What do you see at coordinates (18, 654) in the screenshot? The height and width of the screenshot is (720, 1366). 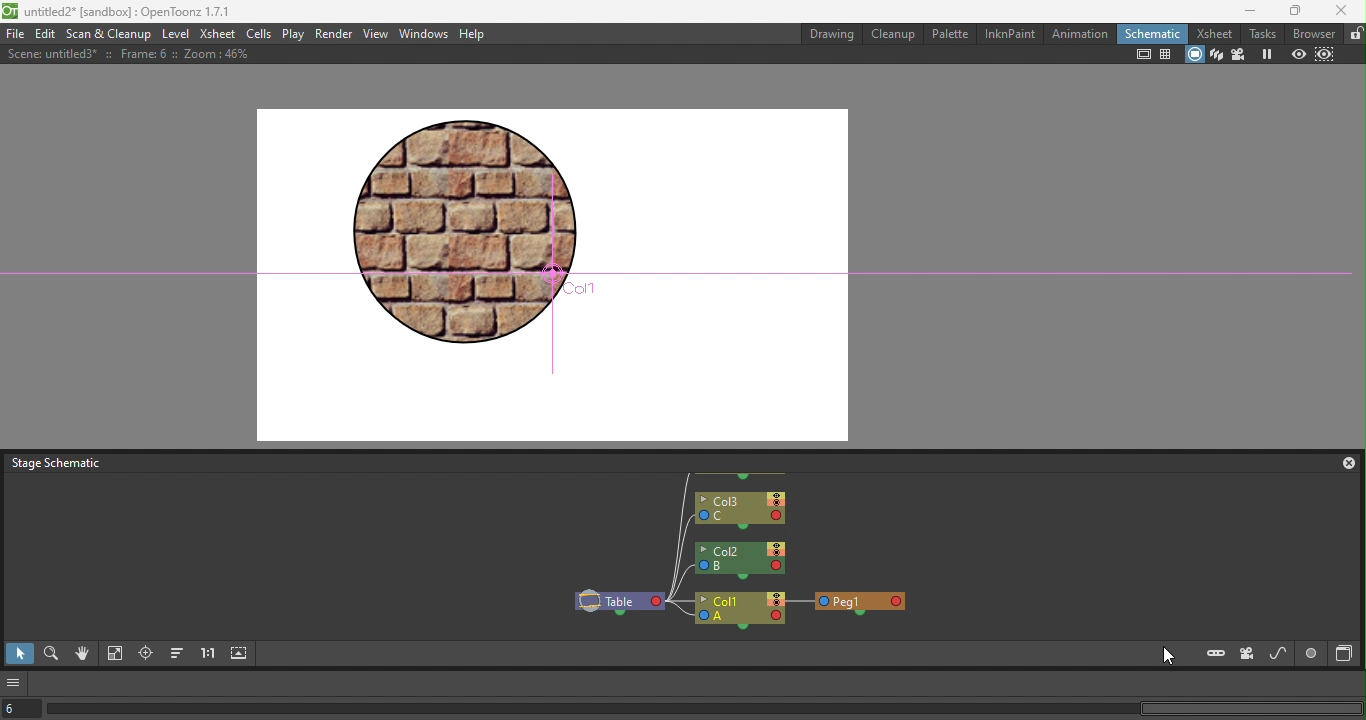 I see `Selection mode` at bounding box center [18, 654].